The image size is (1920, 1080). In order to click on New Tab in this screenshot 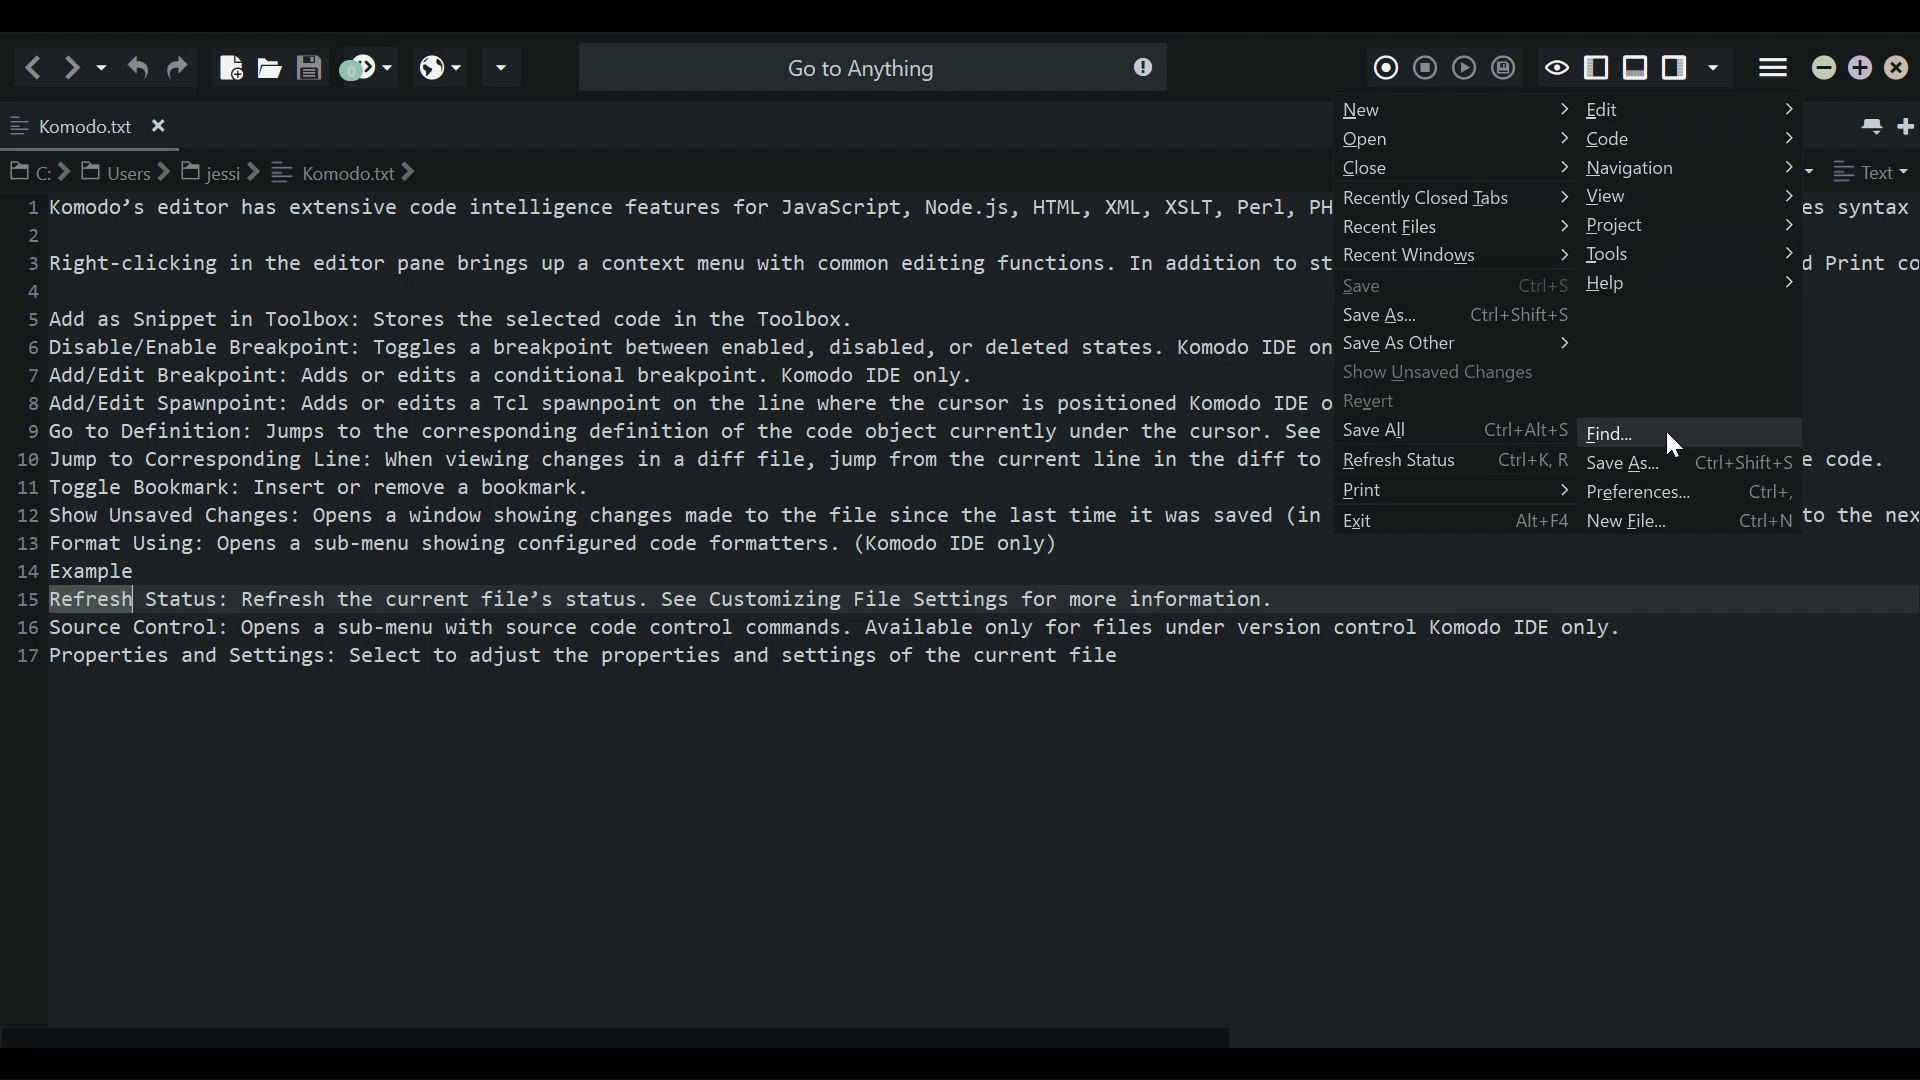, I will do `click(1908, 122)`.